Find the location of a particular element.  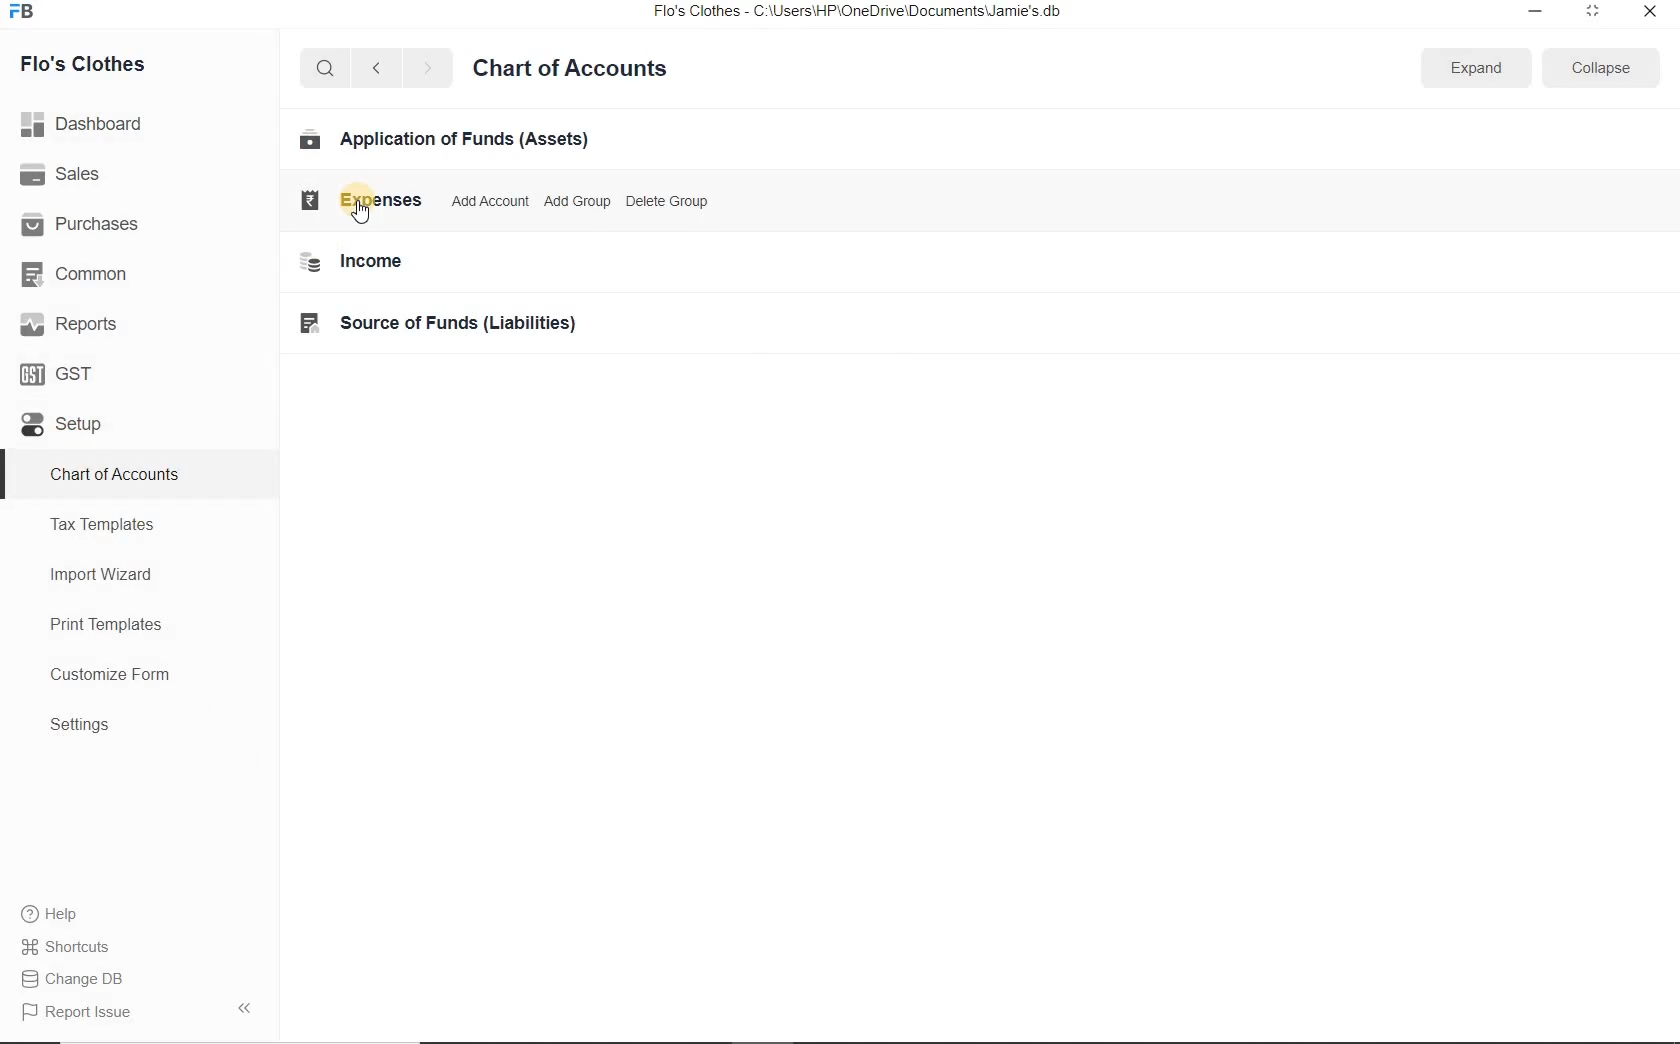

Expenses is located at coordinates (355, 200).